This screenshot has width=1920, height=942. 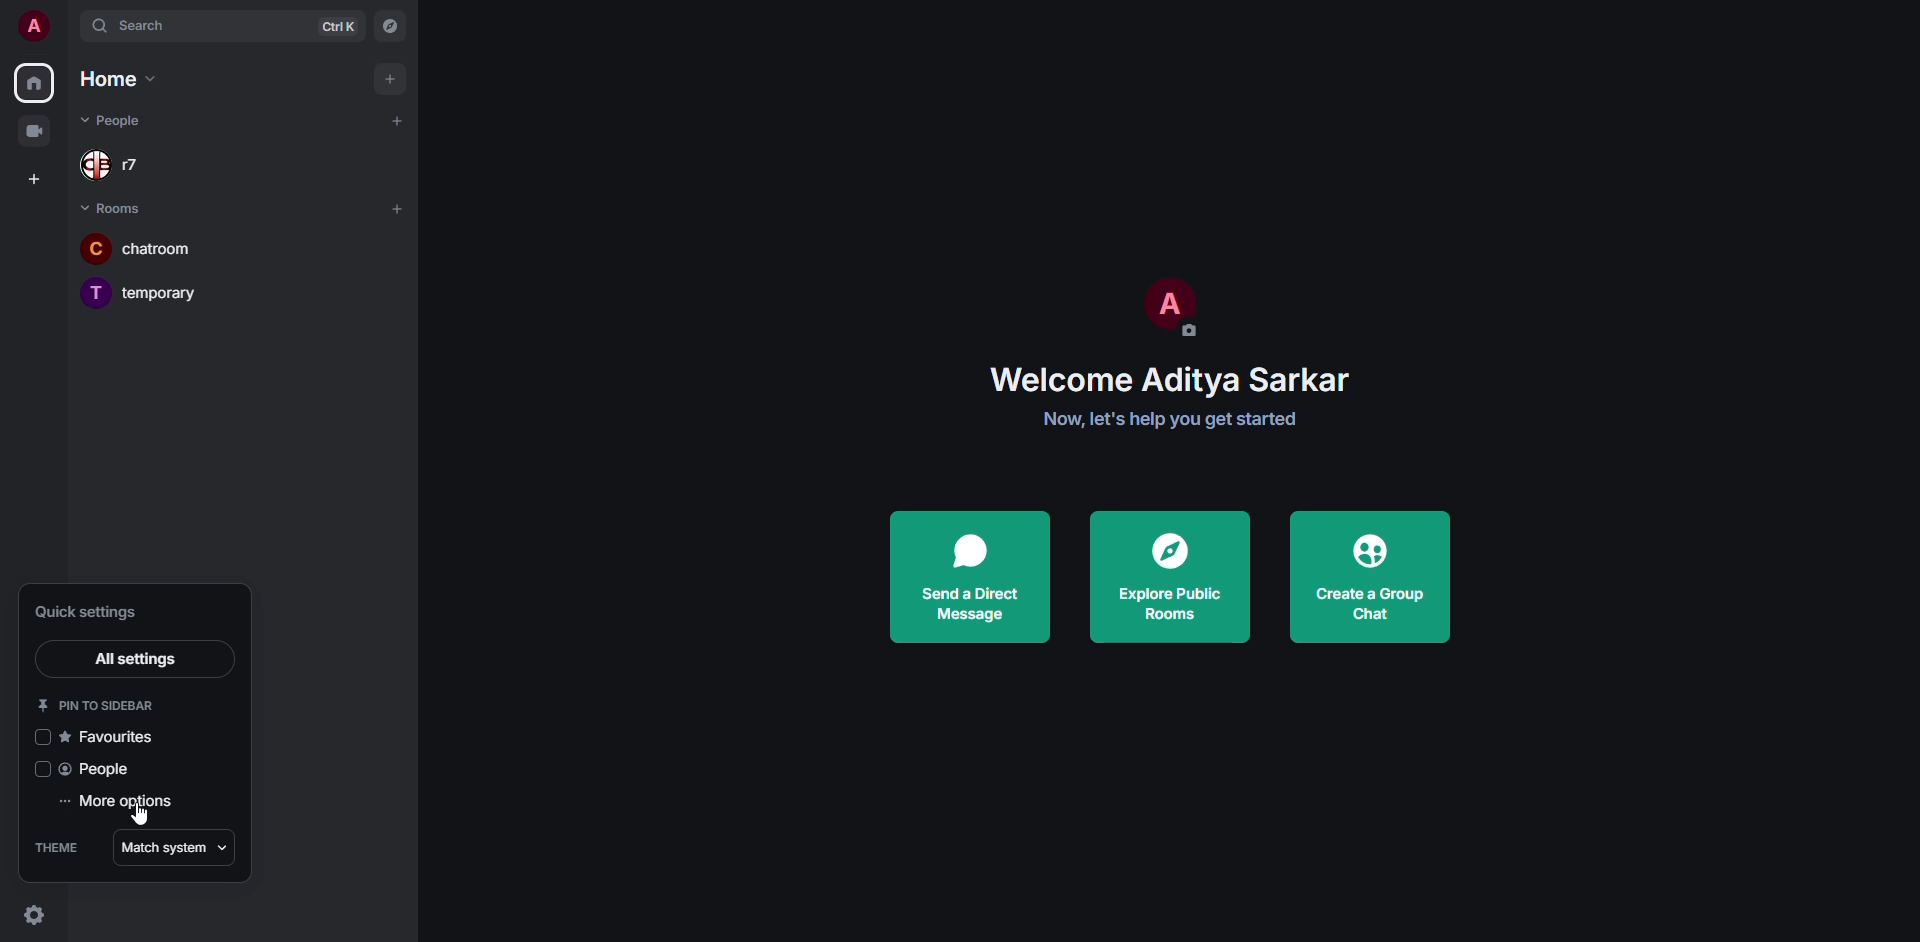 I want to click on send a direct message, so click(x=969, y=578).